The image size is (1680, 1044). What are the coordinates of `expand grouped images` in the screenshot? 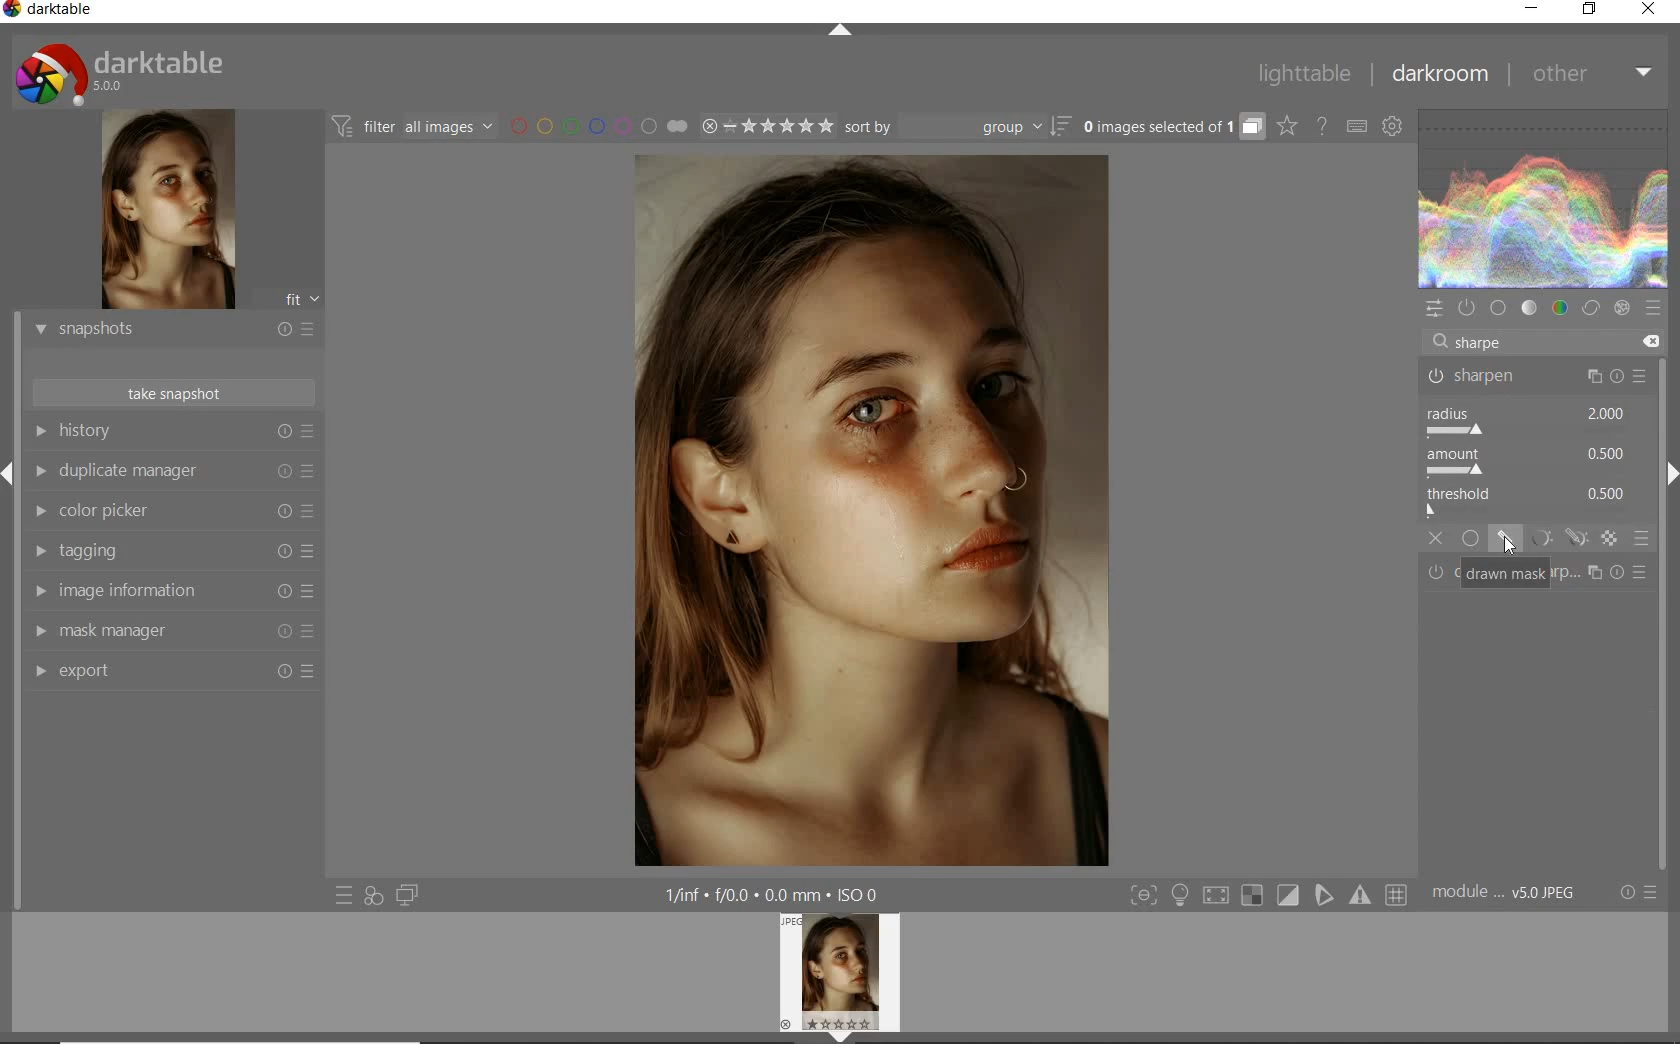 It's located at (1170, 126).